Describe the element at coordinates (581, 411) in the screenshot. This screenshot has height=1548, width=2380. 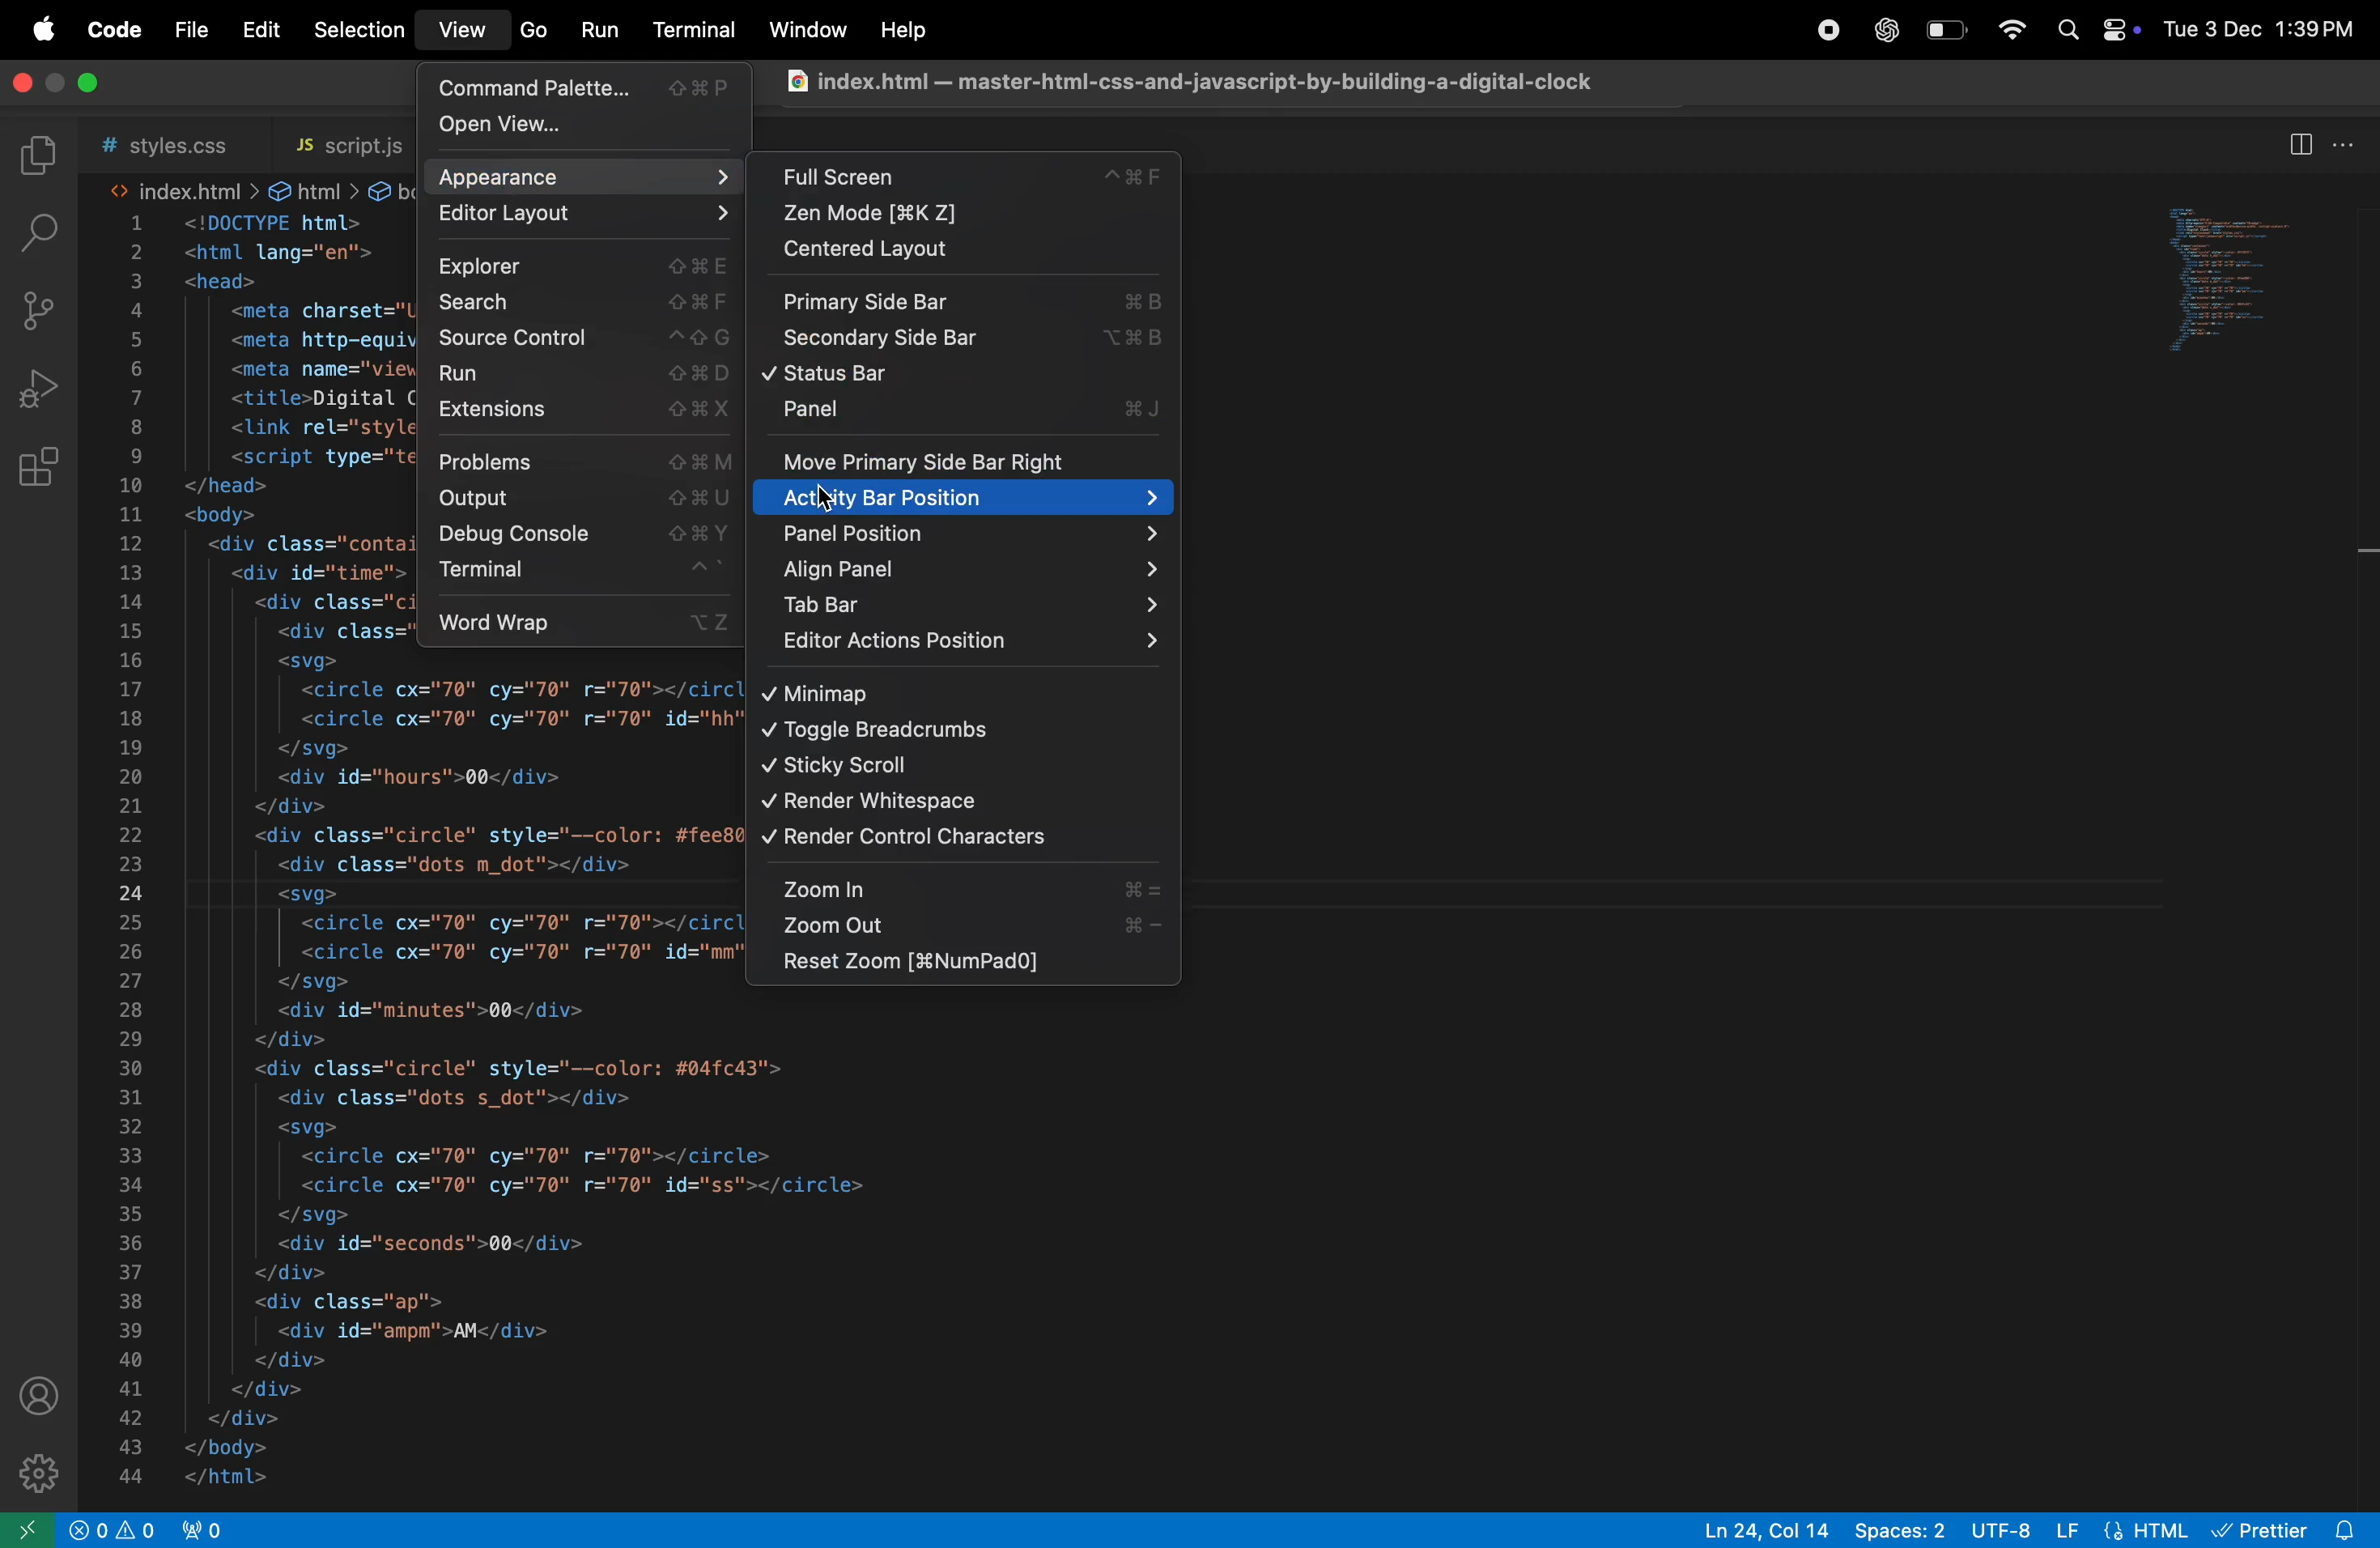
I see `extensions` at that location.